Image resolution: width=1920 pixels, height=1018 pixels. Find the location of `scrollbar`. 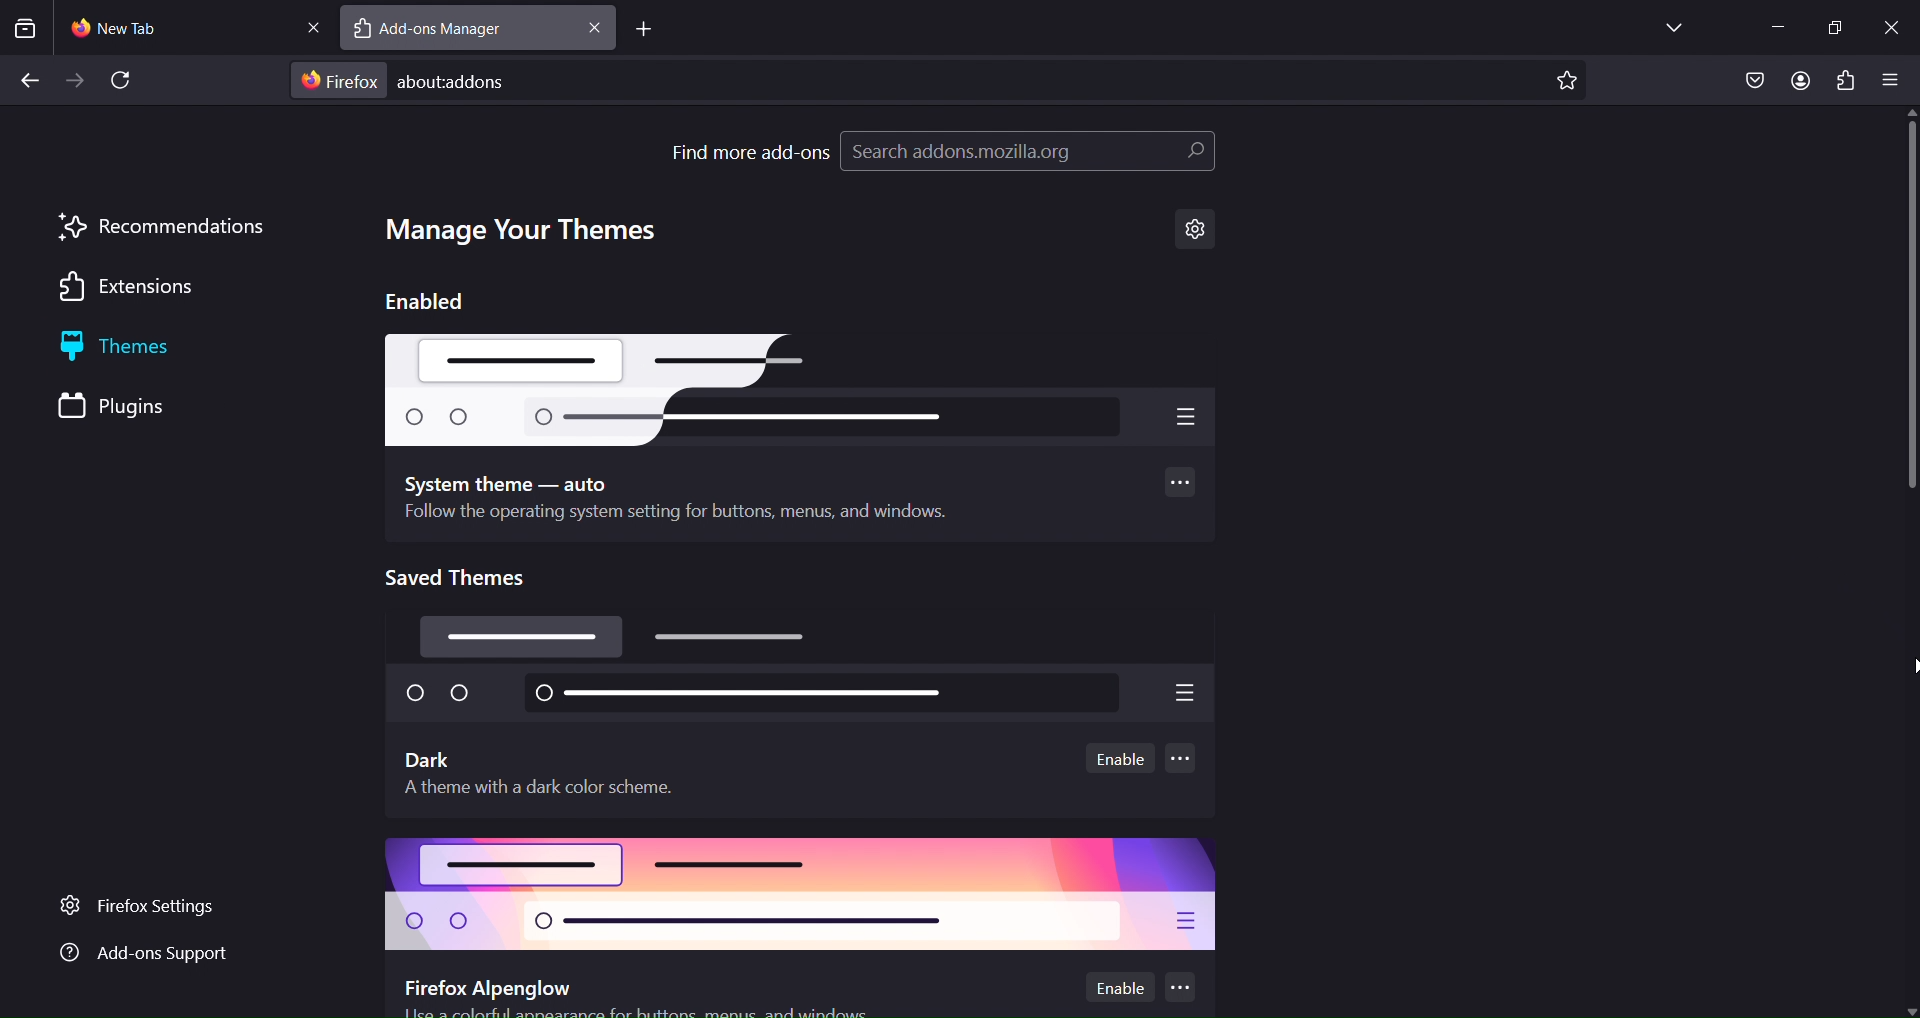

scrollbar is located at coordinates (1908, 342).